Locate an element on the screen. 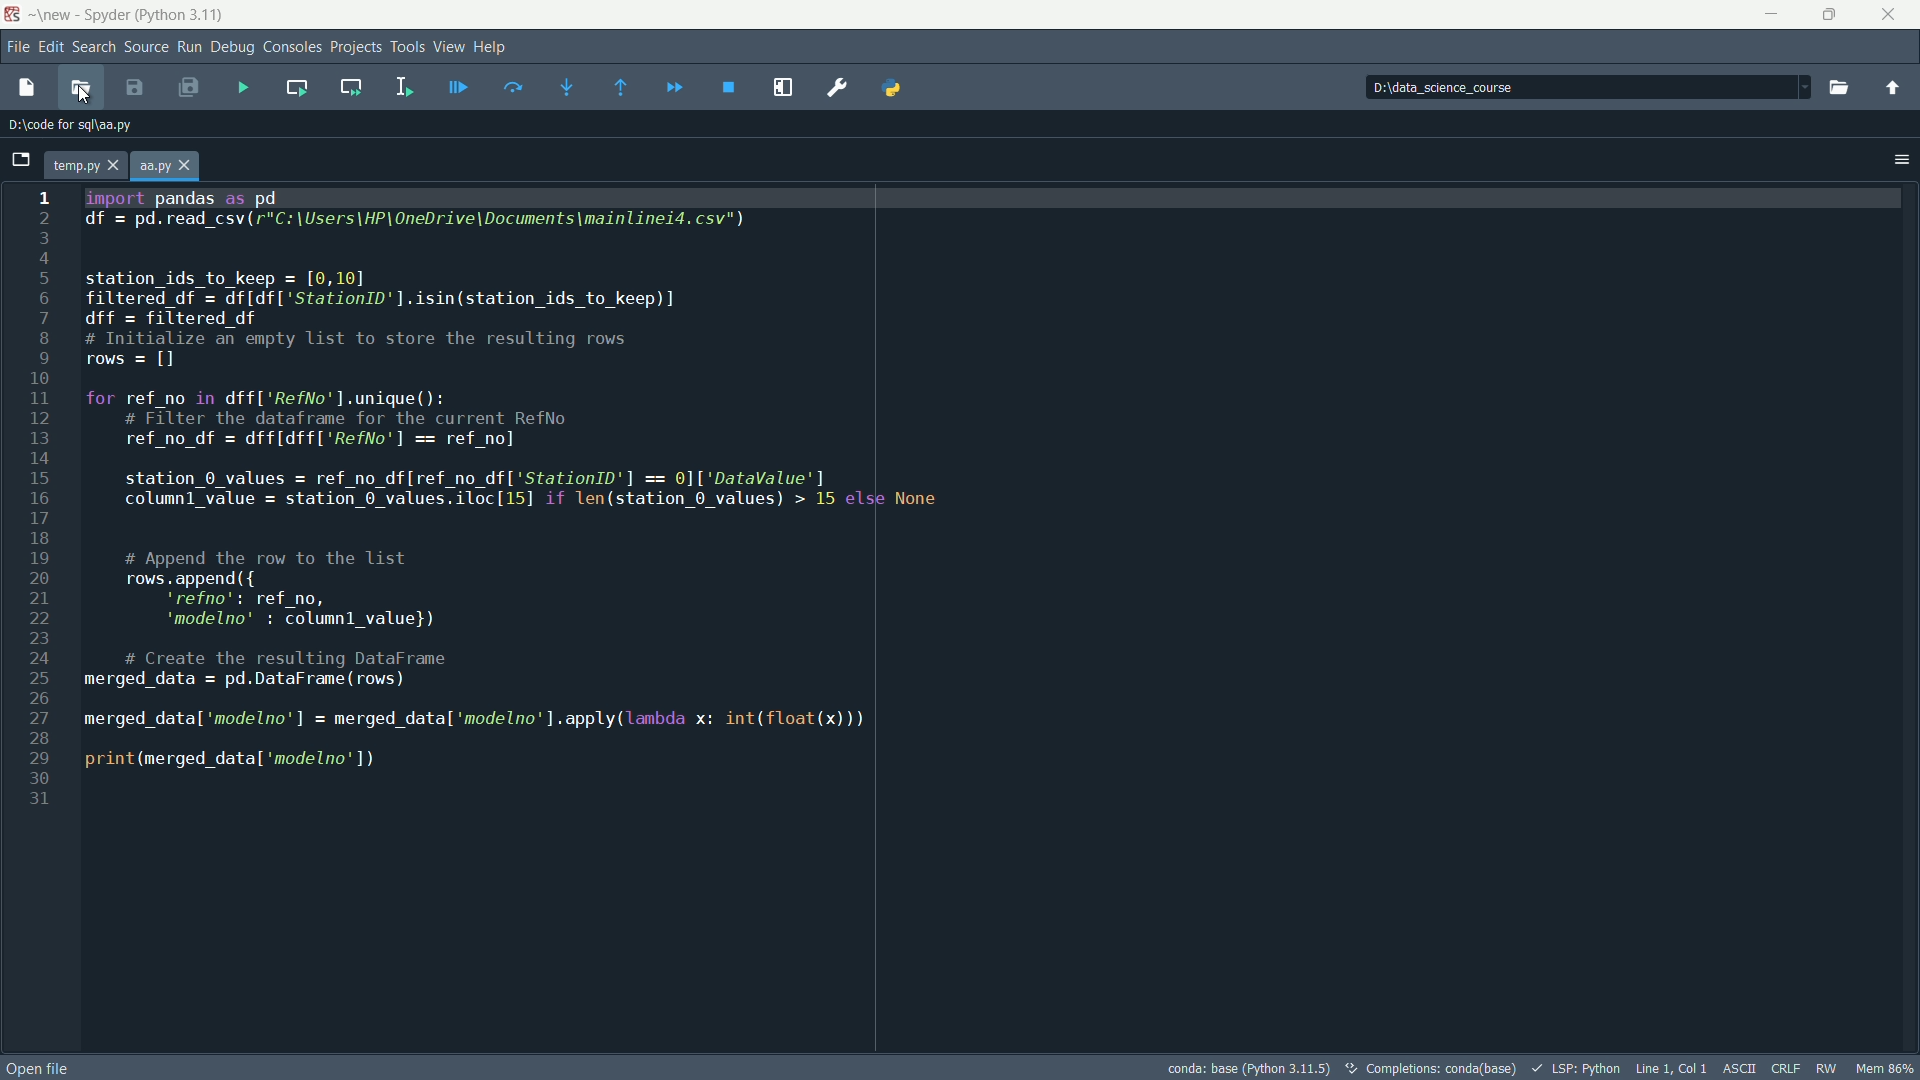 The image size is (1920, 1080). interpreter is located at coordinates (1245, 1066).